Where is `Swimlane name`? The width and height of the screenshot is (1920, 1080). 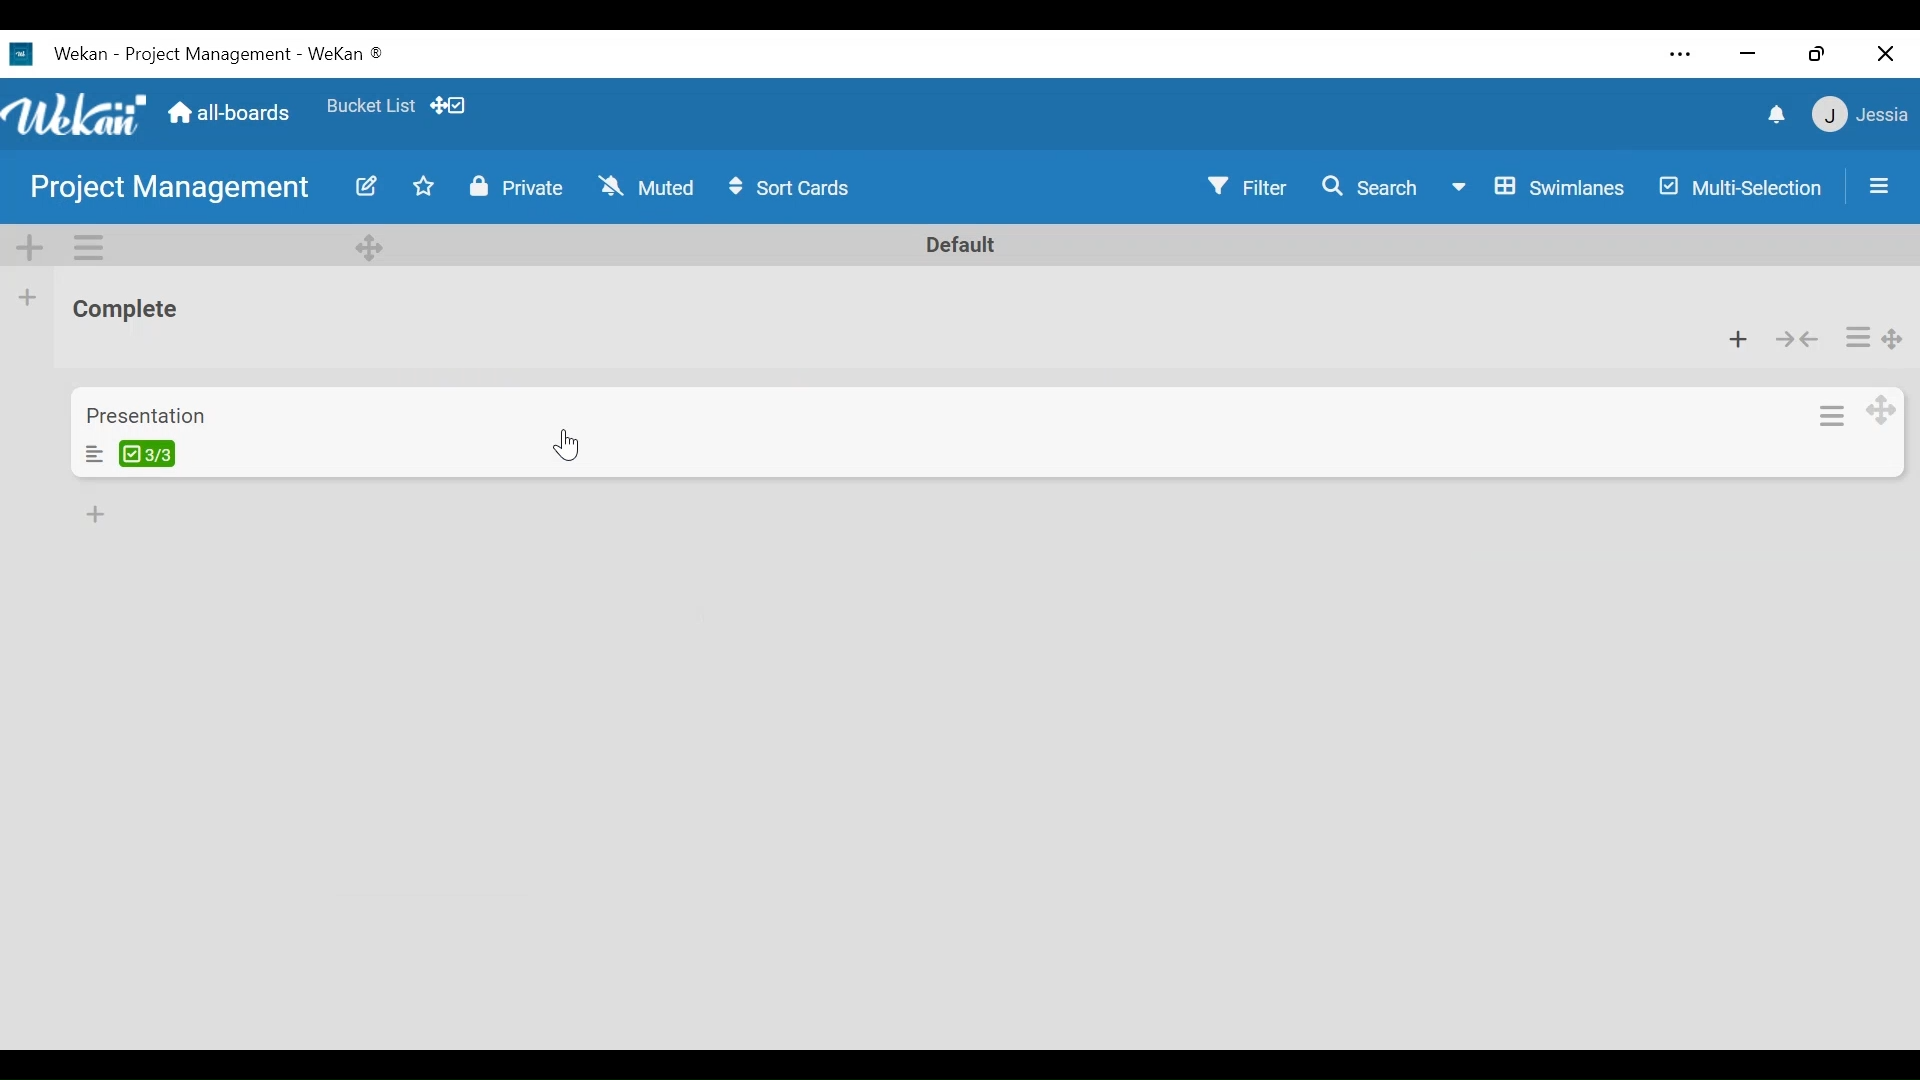
Swimlane name is located at coordinates (961, 245).